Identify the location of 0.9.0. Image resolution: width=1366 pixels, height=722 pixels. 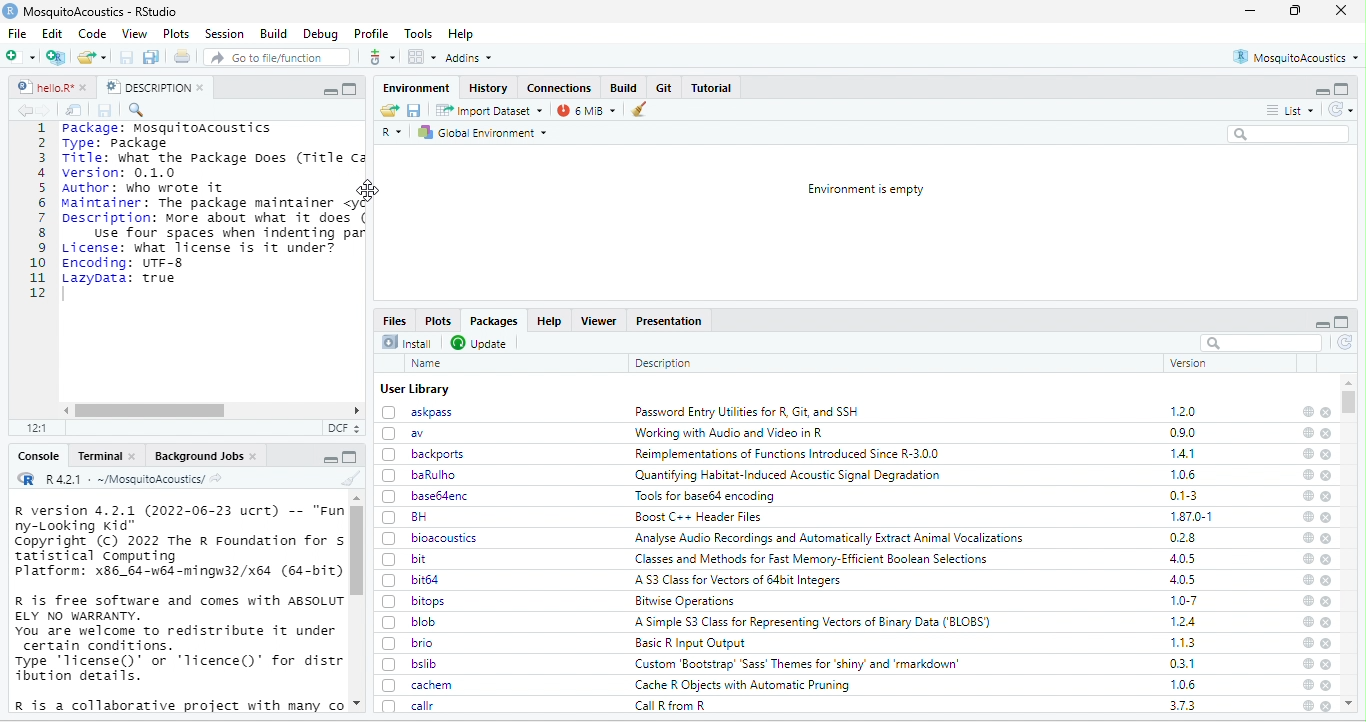
(1183, 432).